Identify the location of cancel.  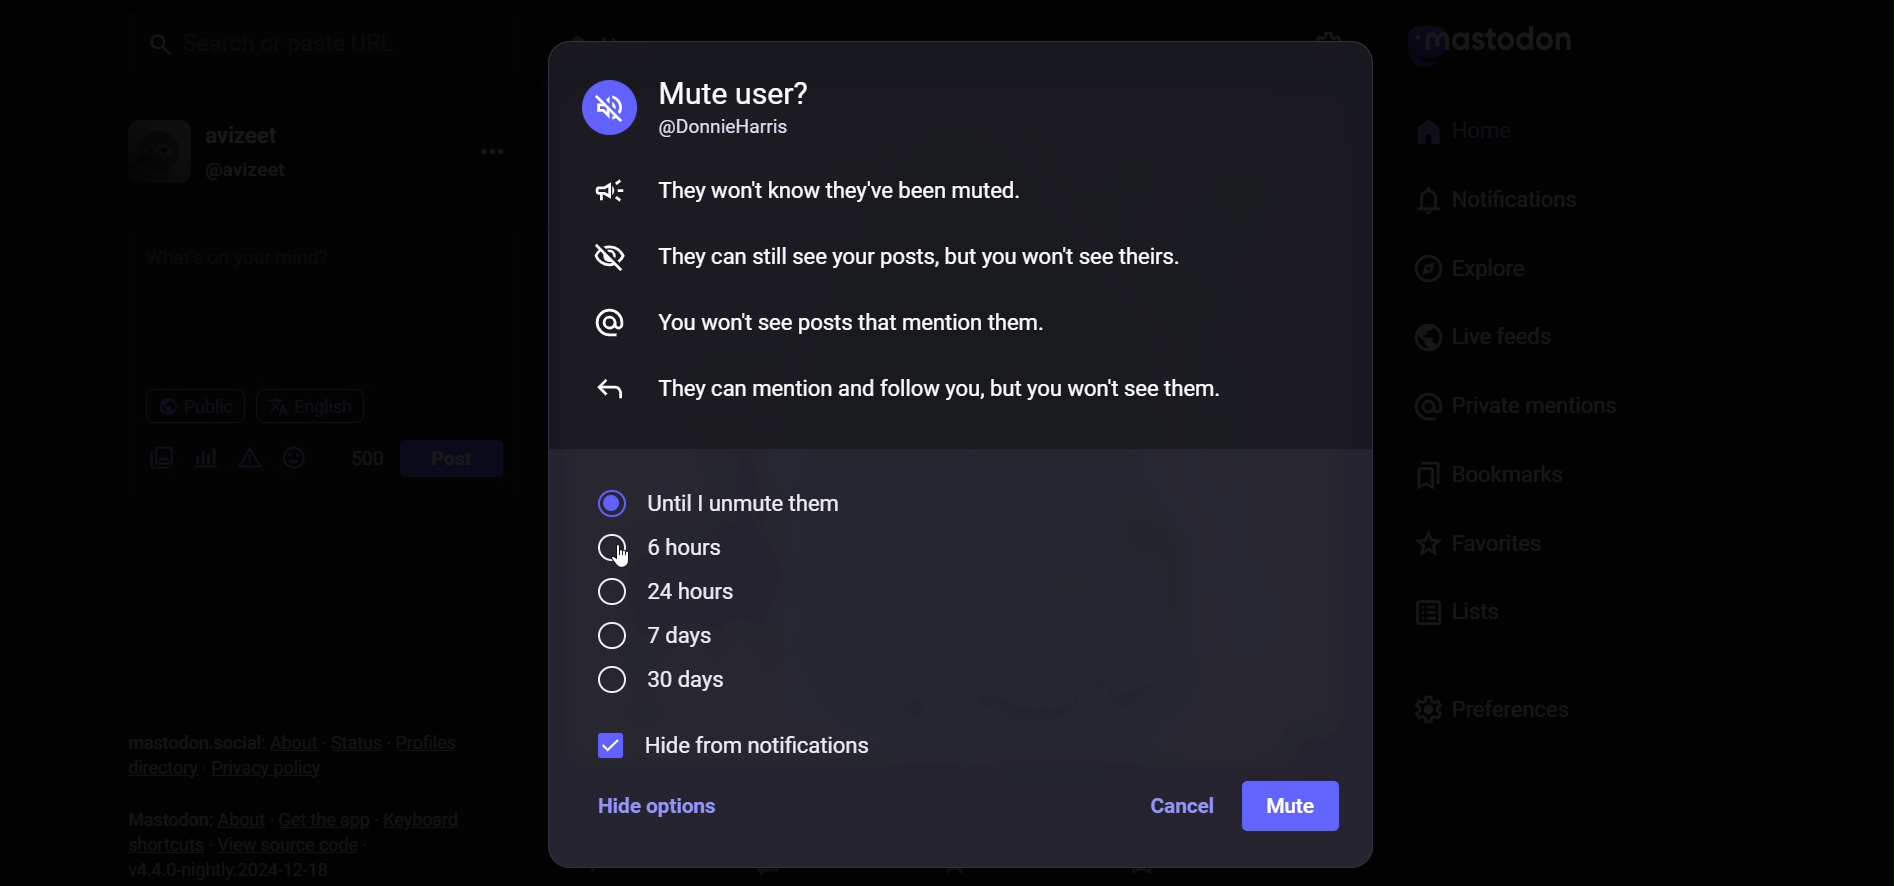
(1180, 806).